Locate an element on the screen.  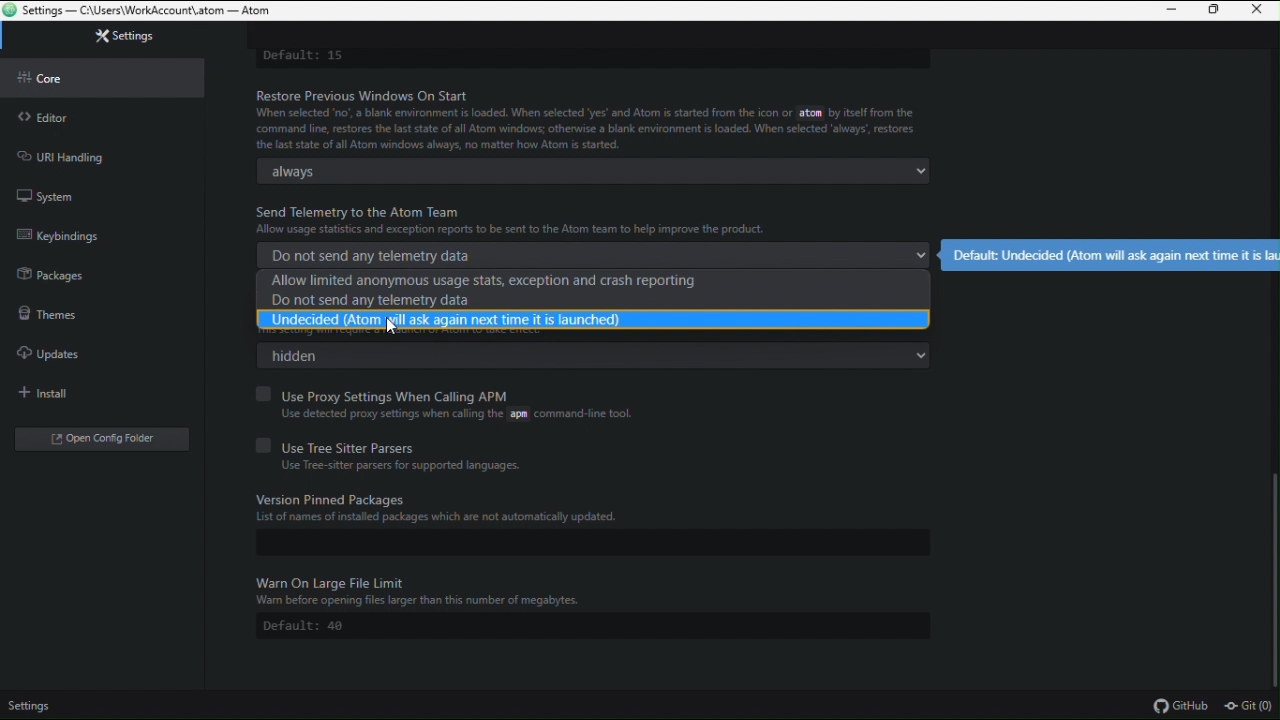
core is located at coordinates (99, 75).